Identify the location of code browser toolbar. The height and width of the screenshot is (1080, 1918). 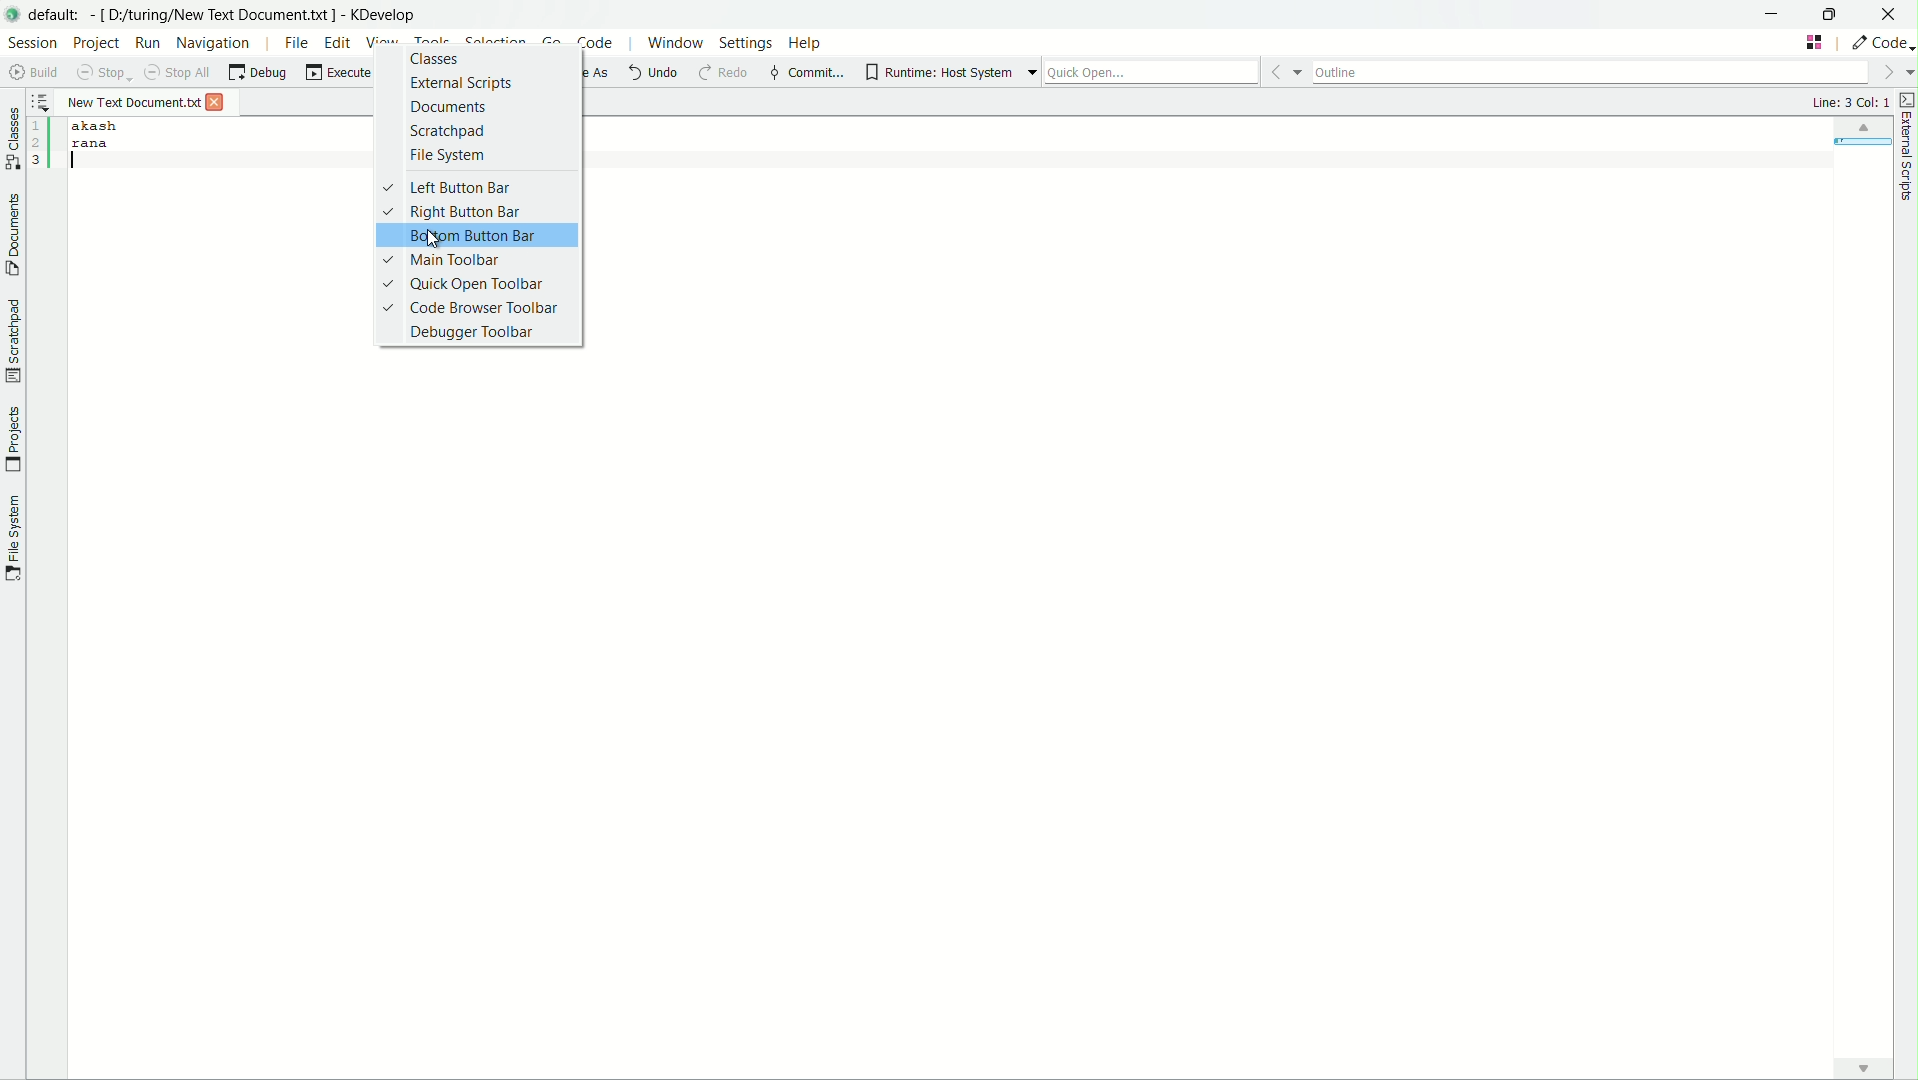
(472, 307).